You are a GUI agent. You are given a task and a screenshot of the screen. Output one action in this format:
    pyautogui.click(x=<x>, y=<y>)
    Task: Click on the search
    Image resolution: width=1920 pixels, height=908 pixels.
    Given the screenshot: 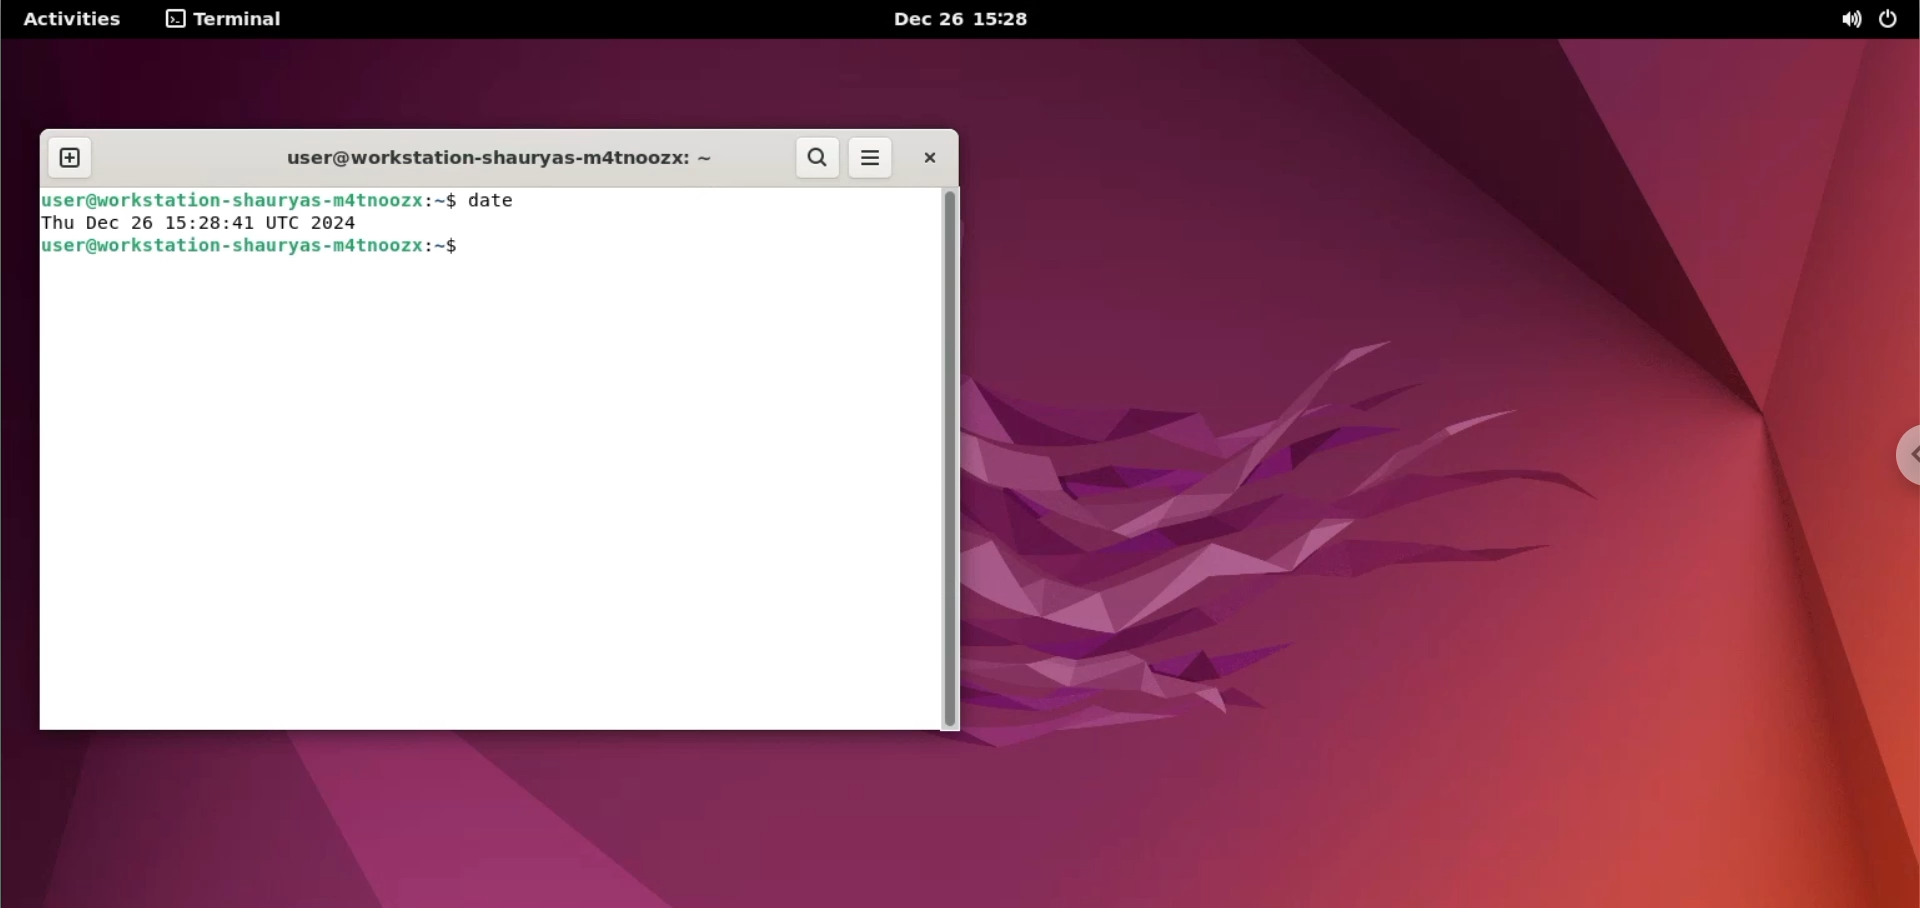 What is the action you would take?
    pyautogui.click(x=819, y=158)
    